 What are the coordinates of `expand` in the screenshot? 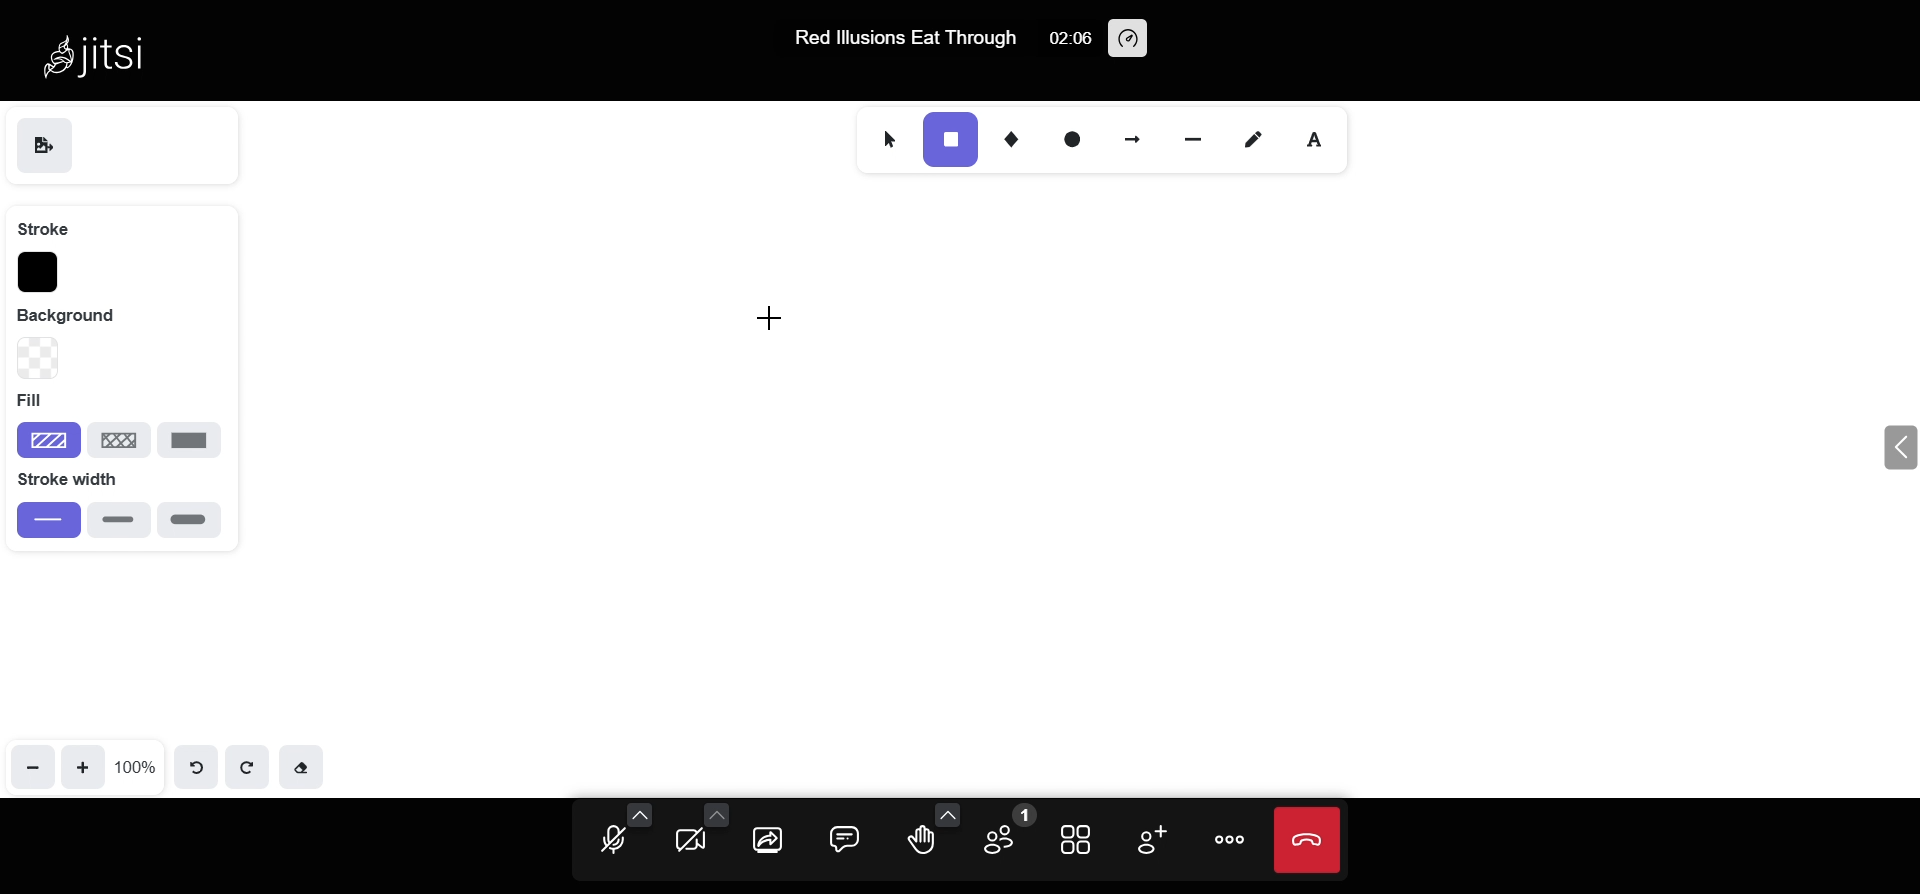 It's located at (1895, 450).